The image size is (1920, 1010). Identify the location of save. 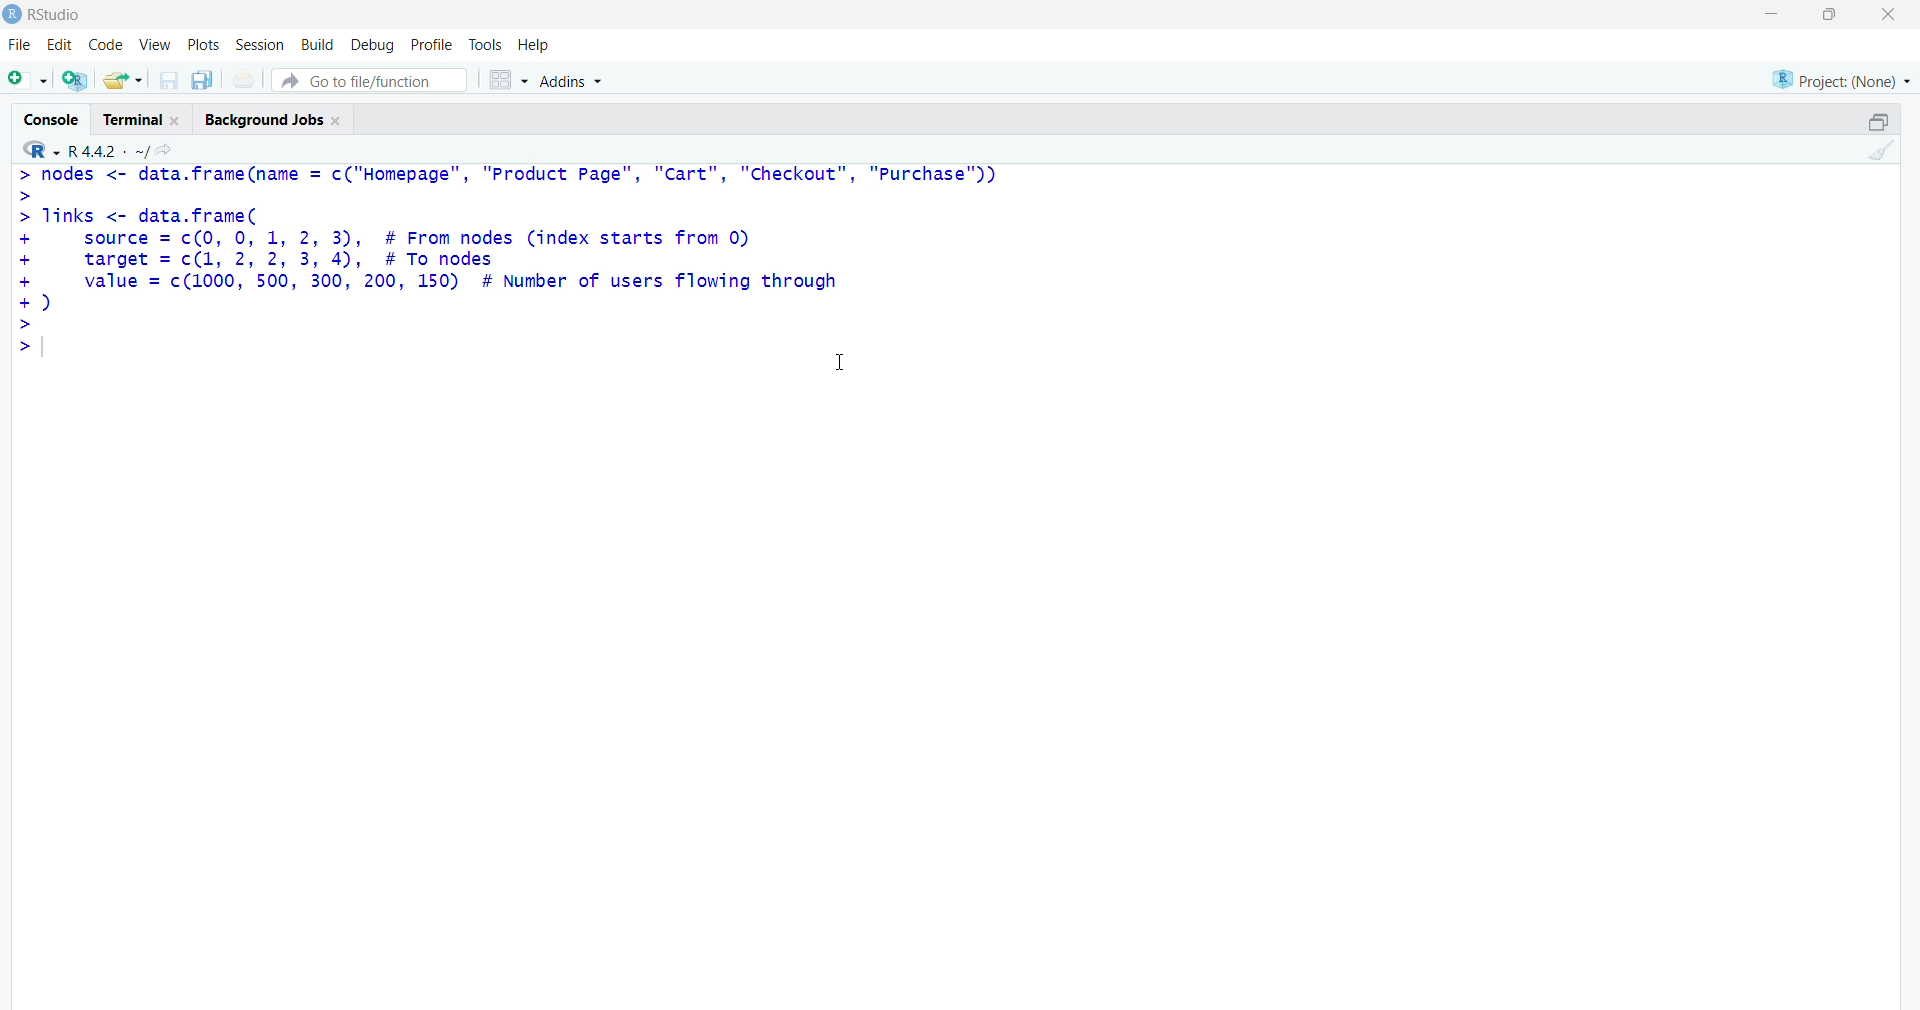
(166, 81).